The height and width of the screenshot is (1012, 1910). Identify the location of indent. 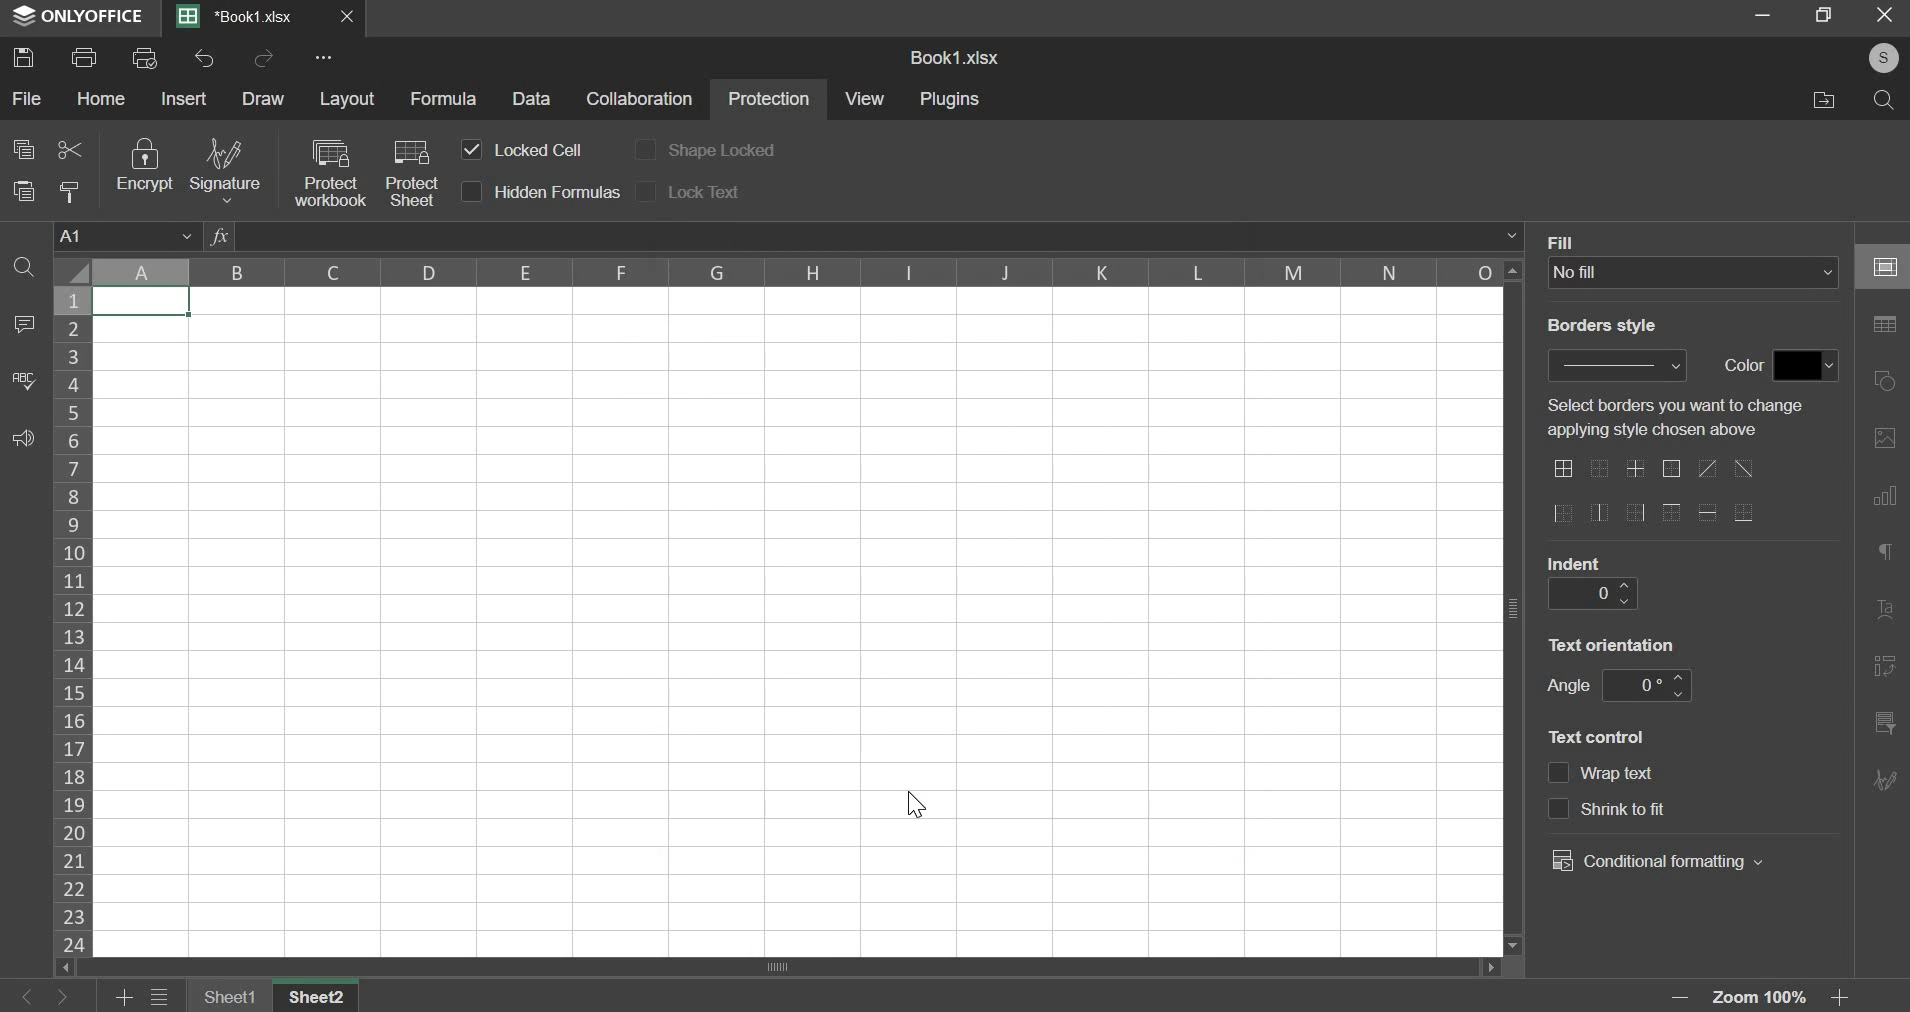
(1574, 562).